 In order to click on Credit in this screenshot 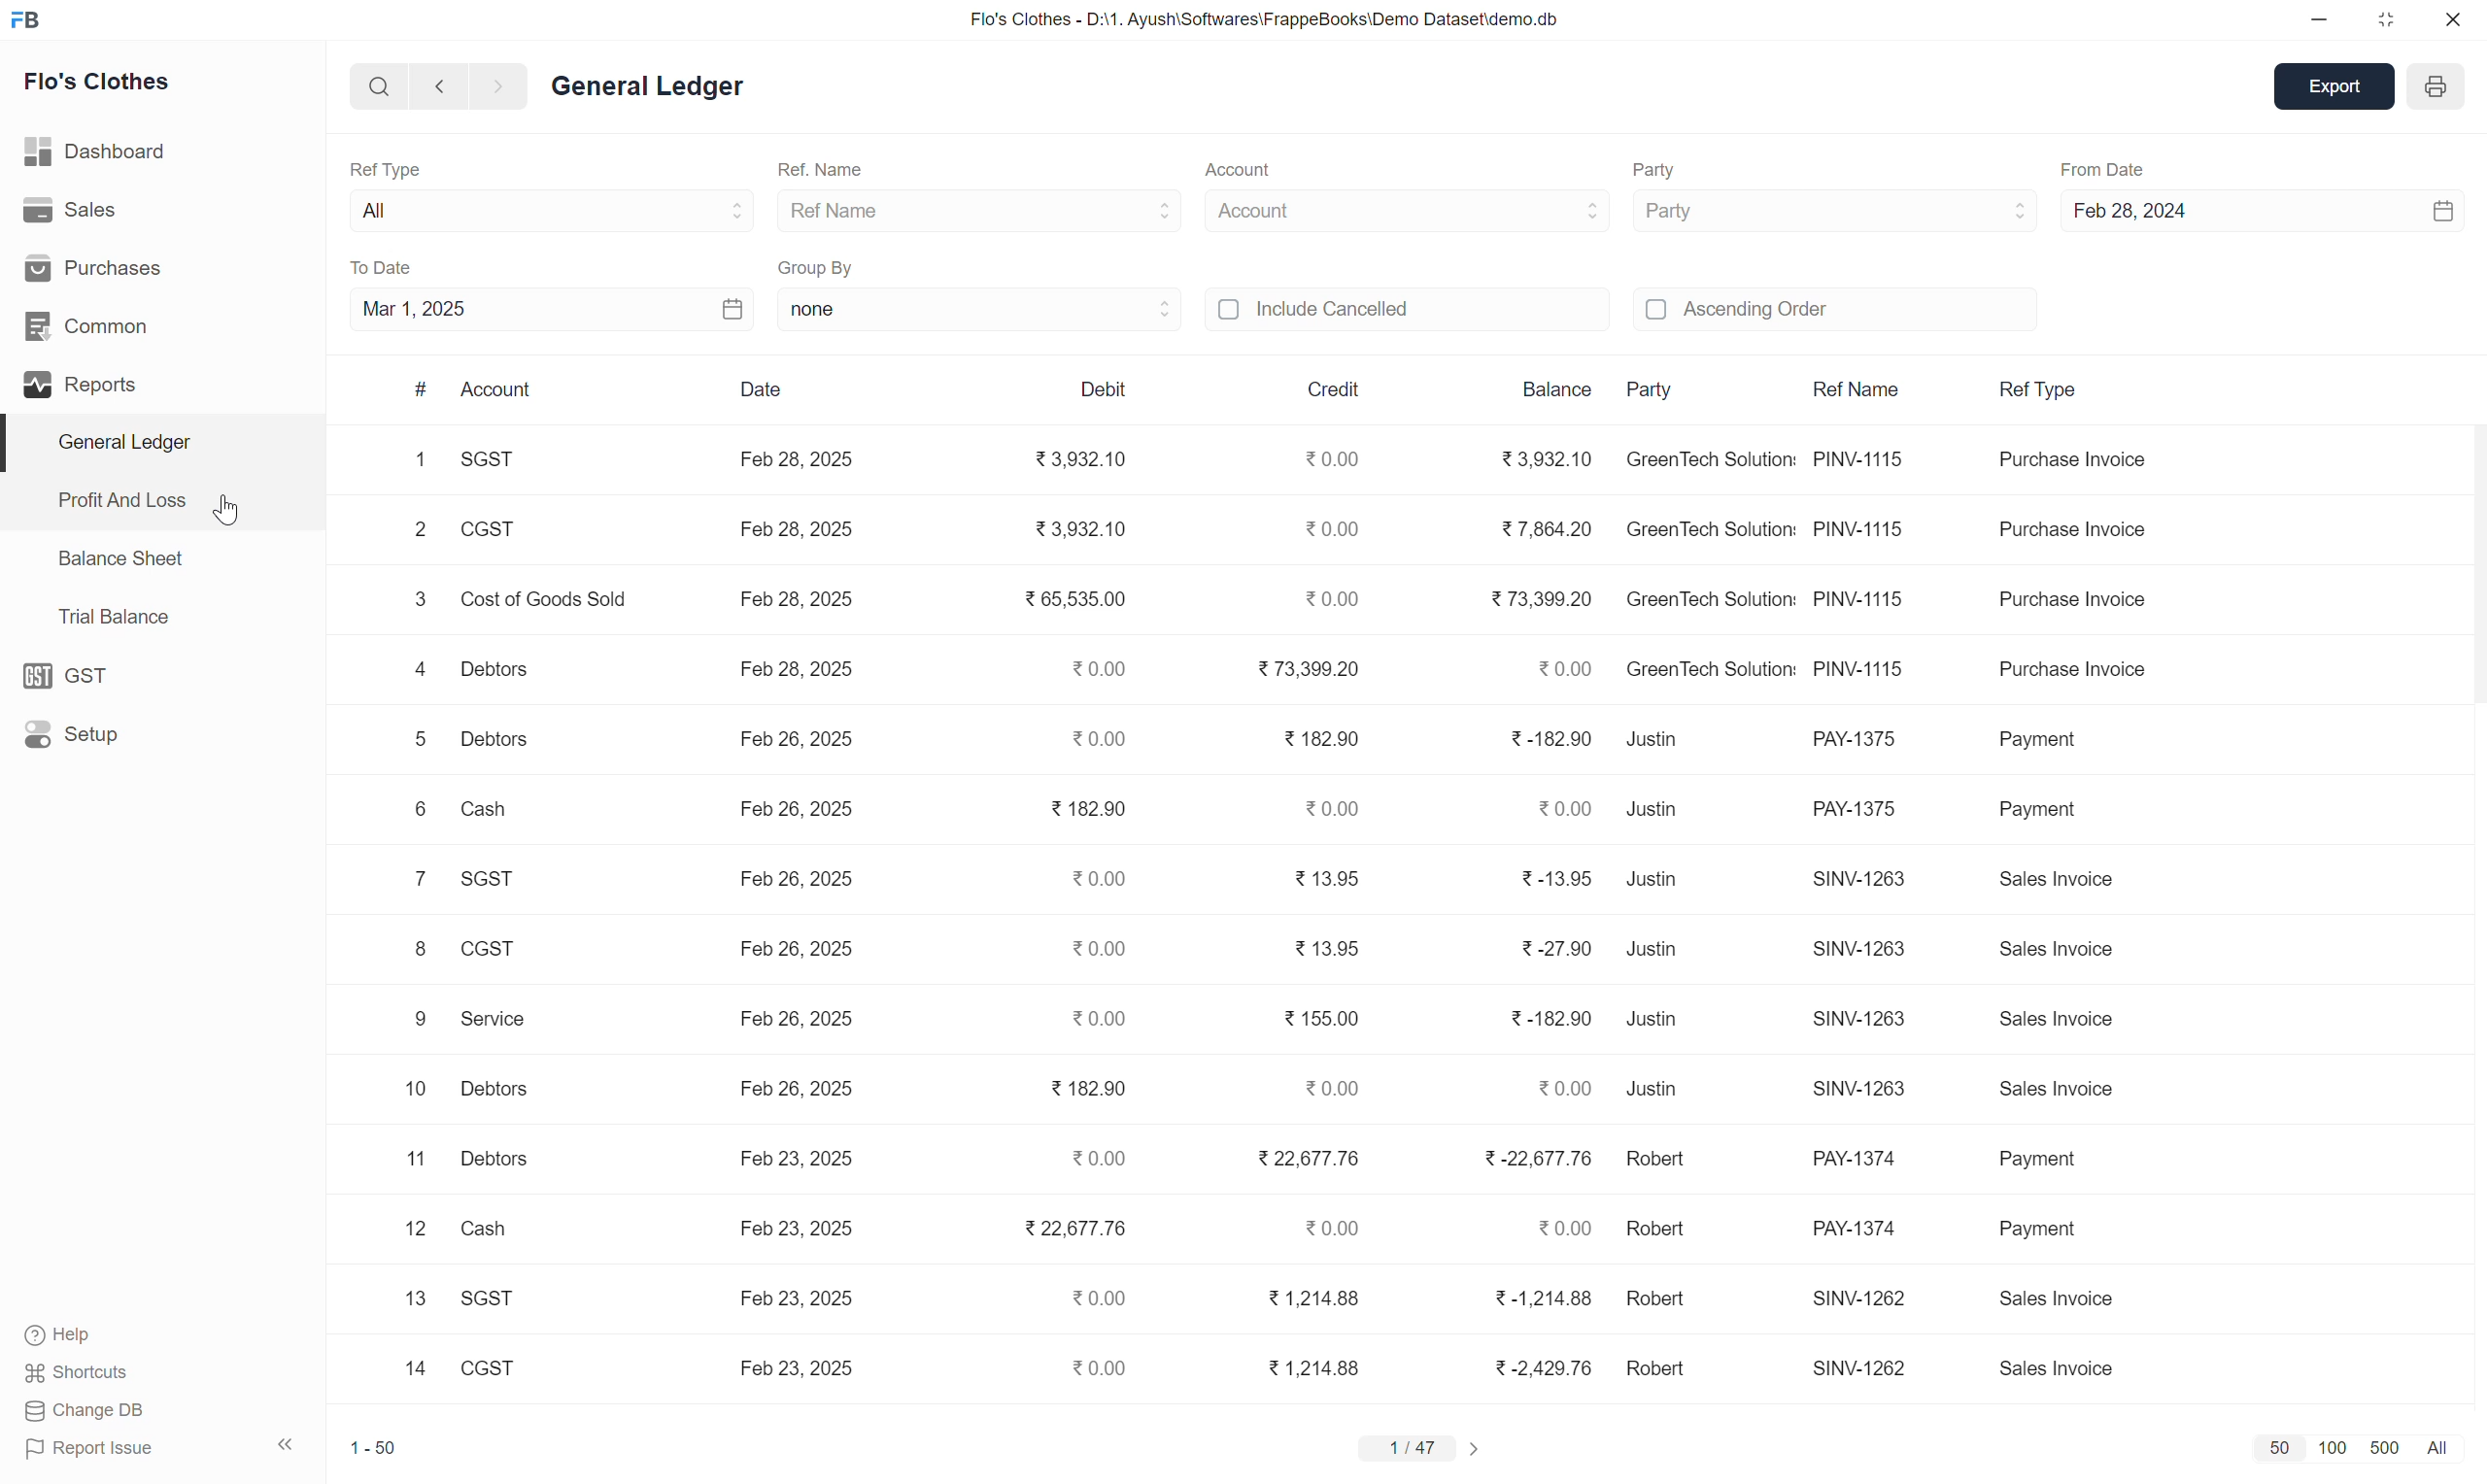, I will do `click(1346, 393)`.